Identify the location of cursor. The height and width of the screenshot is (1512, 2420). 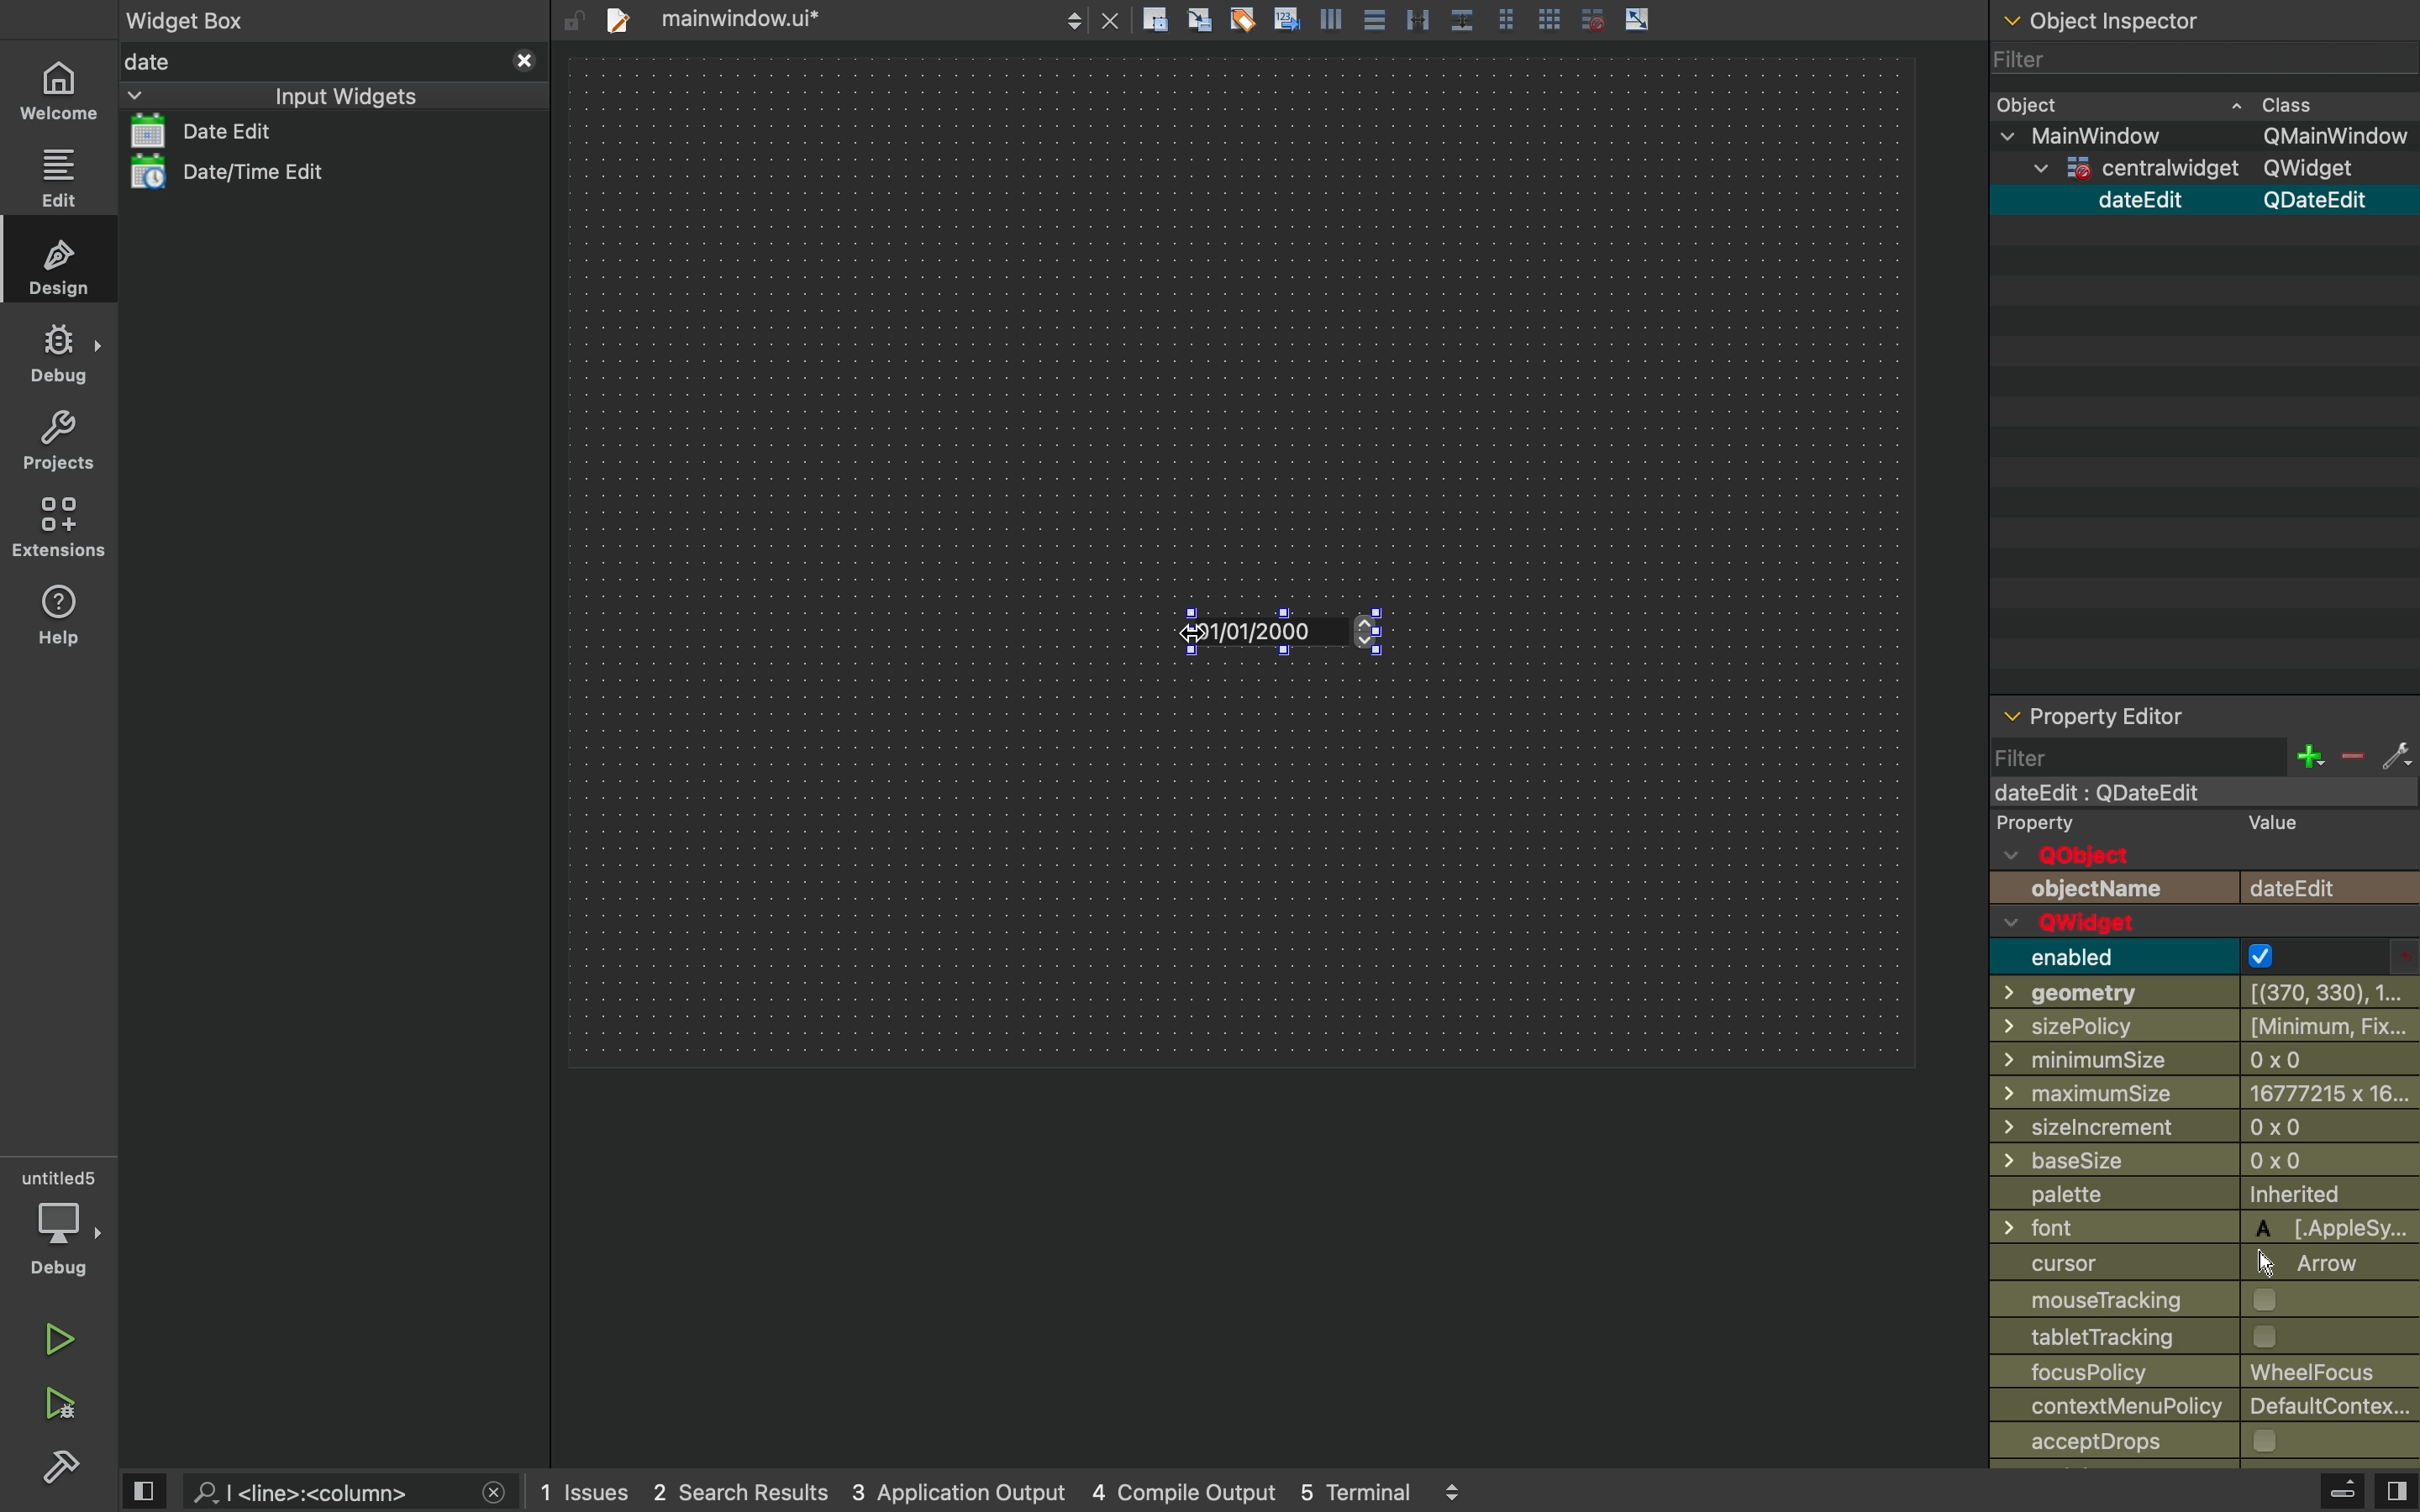
(2190, 1266).